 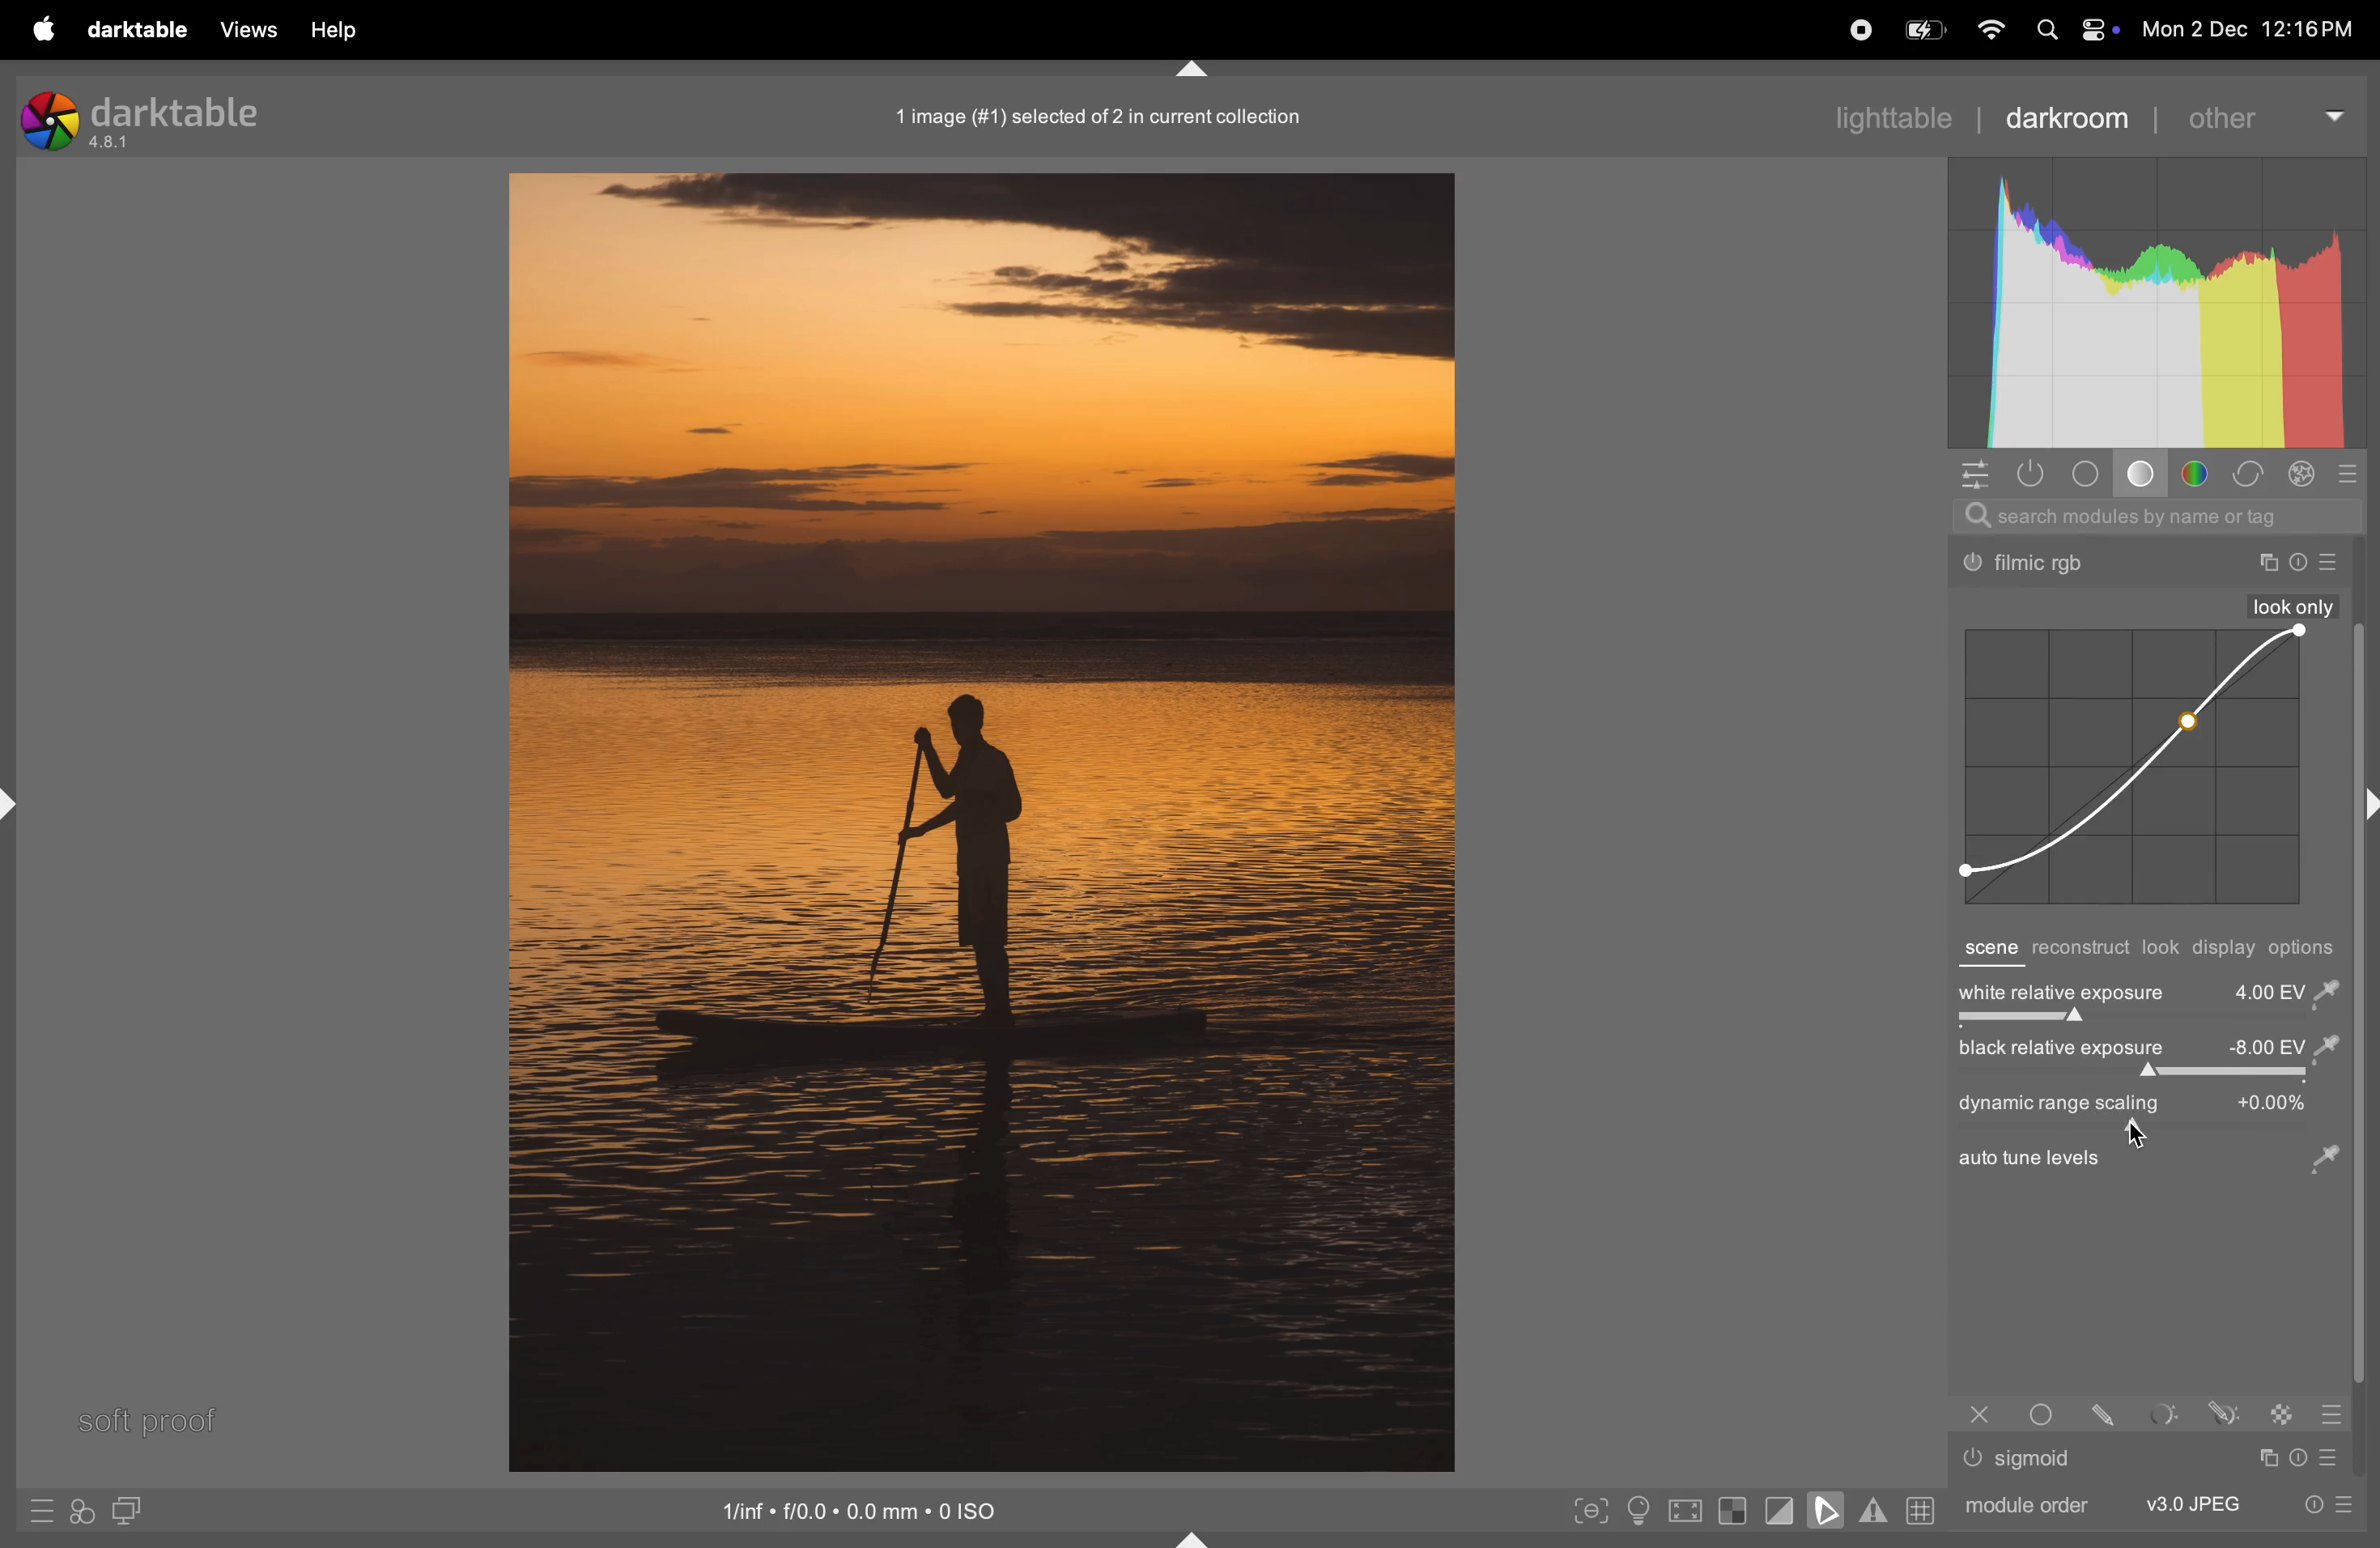 What do you see at coordinates (2148, 990) in the screenshot?
I see `white exposure` at bounding box center [2148, 990].